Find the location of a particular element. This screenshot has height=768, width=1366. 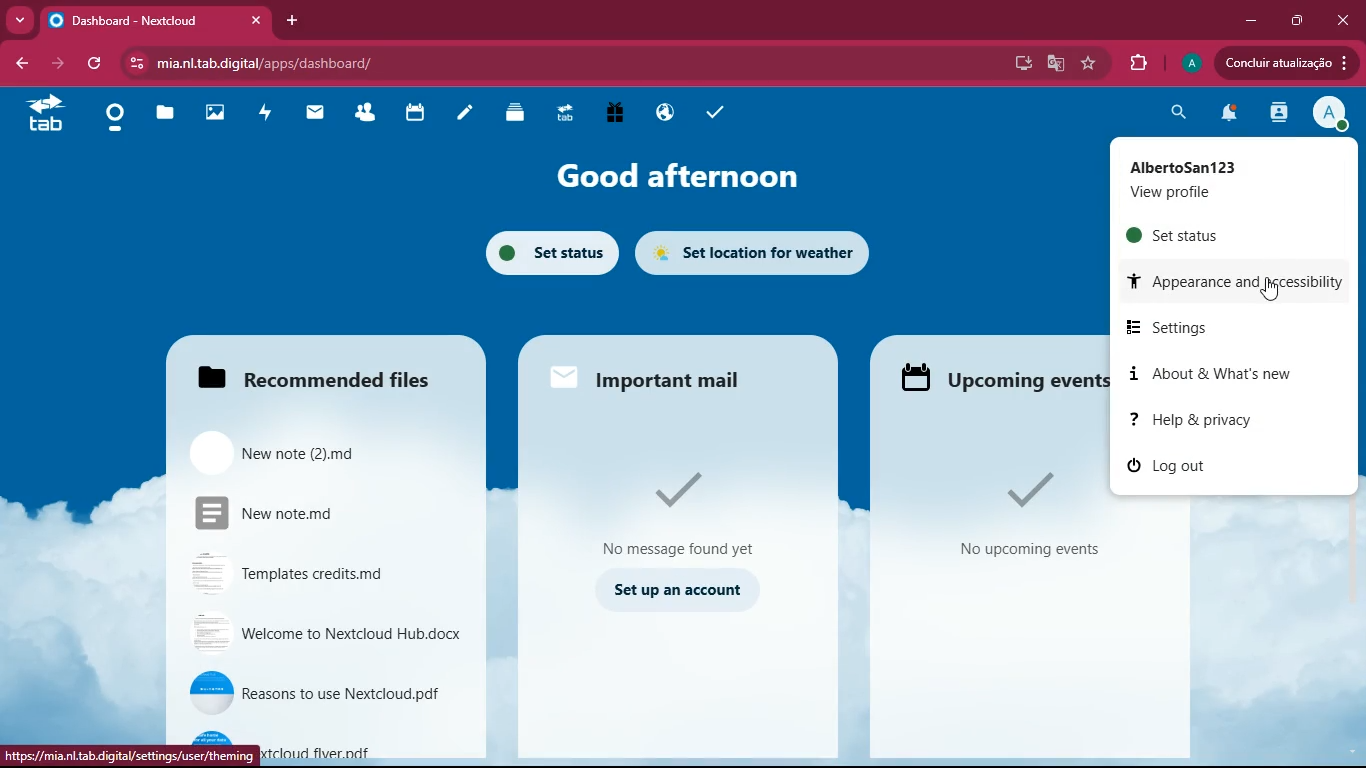

search is located at coordinates (1182, 112).